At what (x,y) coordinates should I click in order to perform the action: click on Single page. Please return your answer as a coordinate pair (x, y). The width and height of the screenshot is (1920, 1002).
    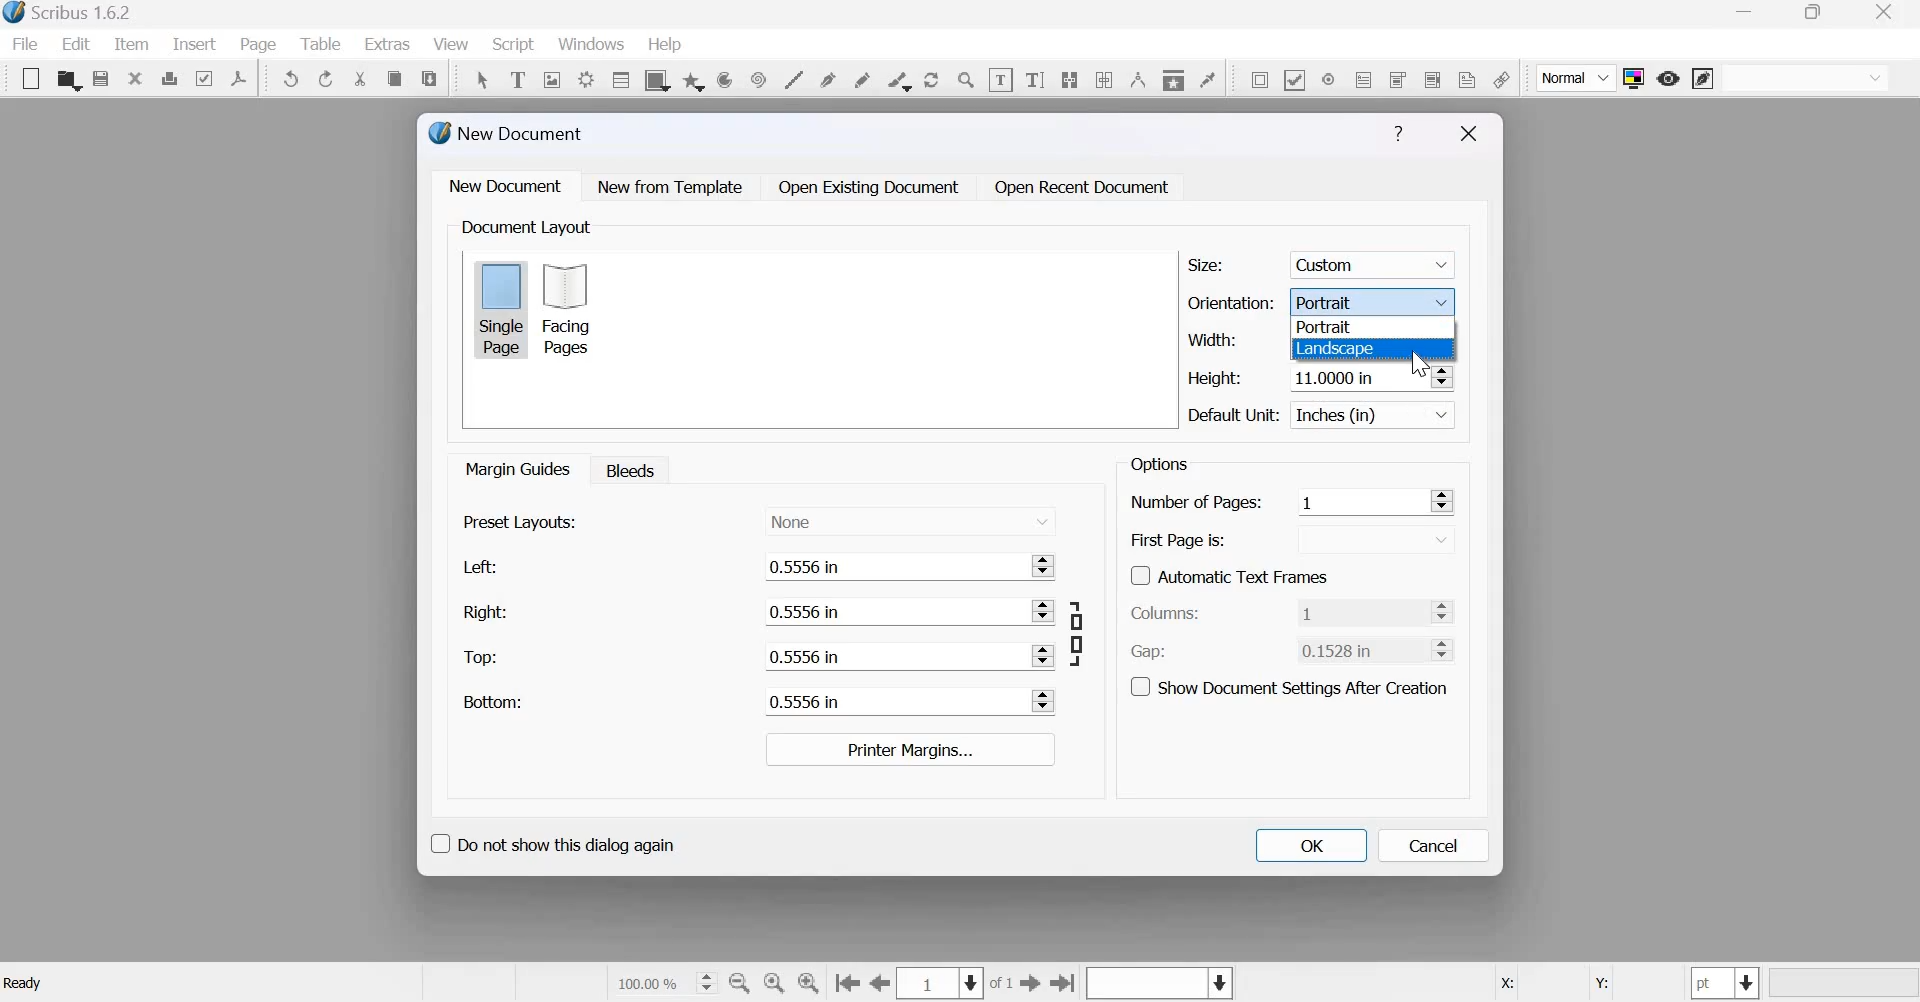
    Looking at the image, I should click on (501, 308).